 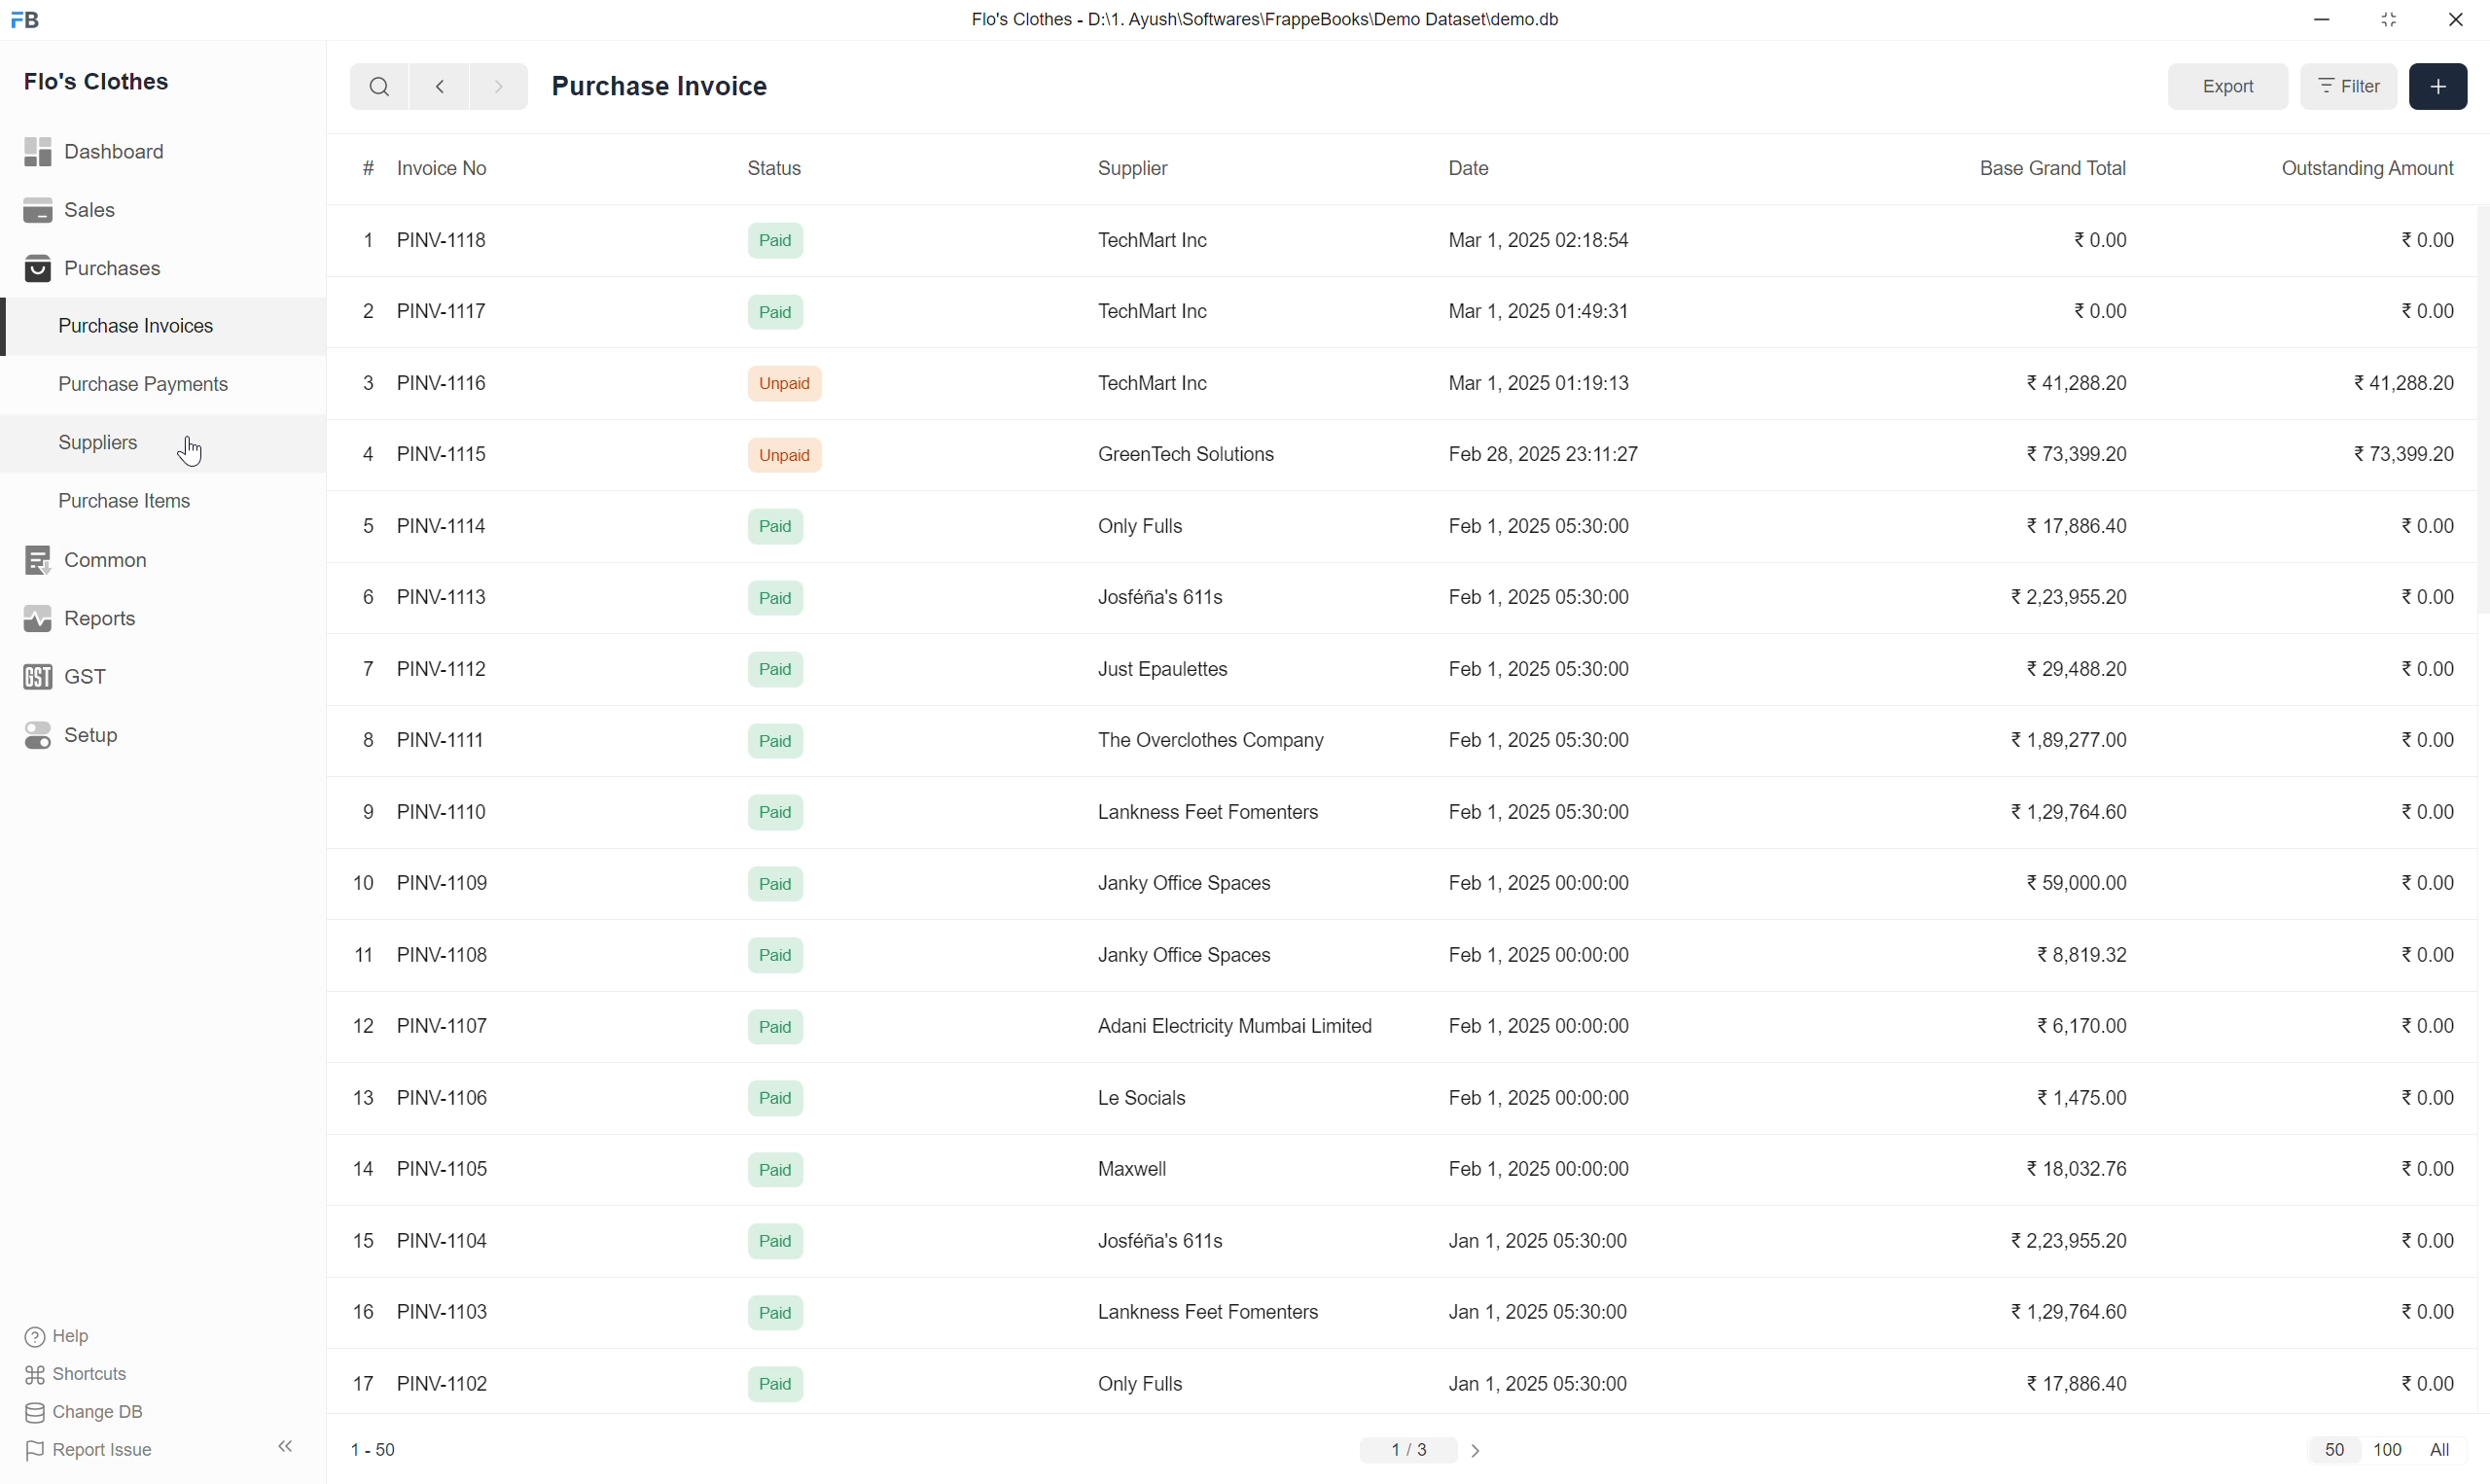 What do you see at coordinates (774, 521) in the screenshot?
I see `Paid` at bounding box center [774, 521].